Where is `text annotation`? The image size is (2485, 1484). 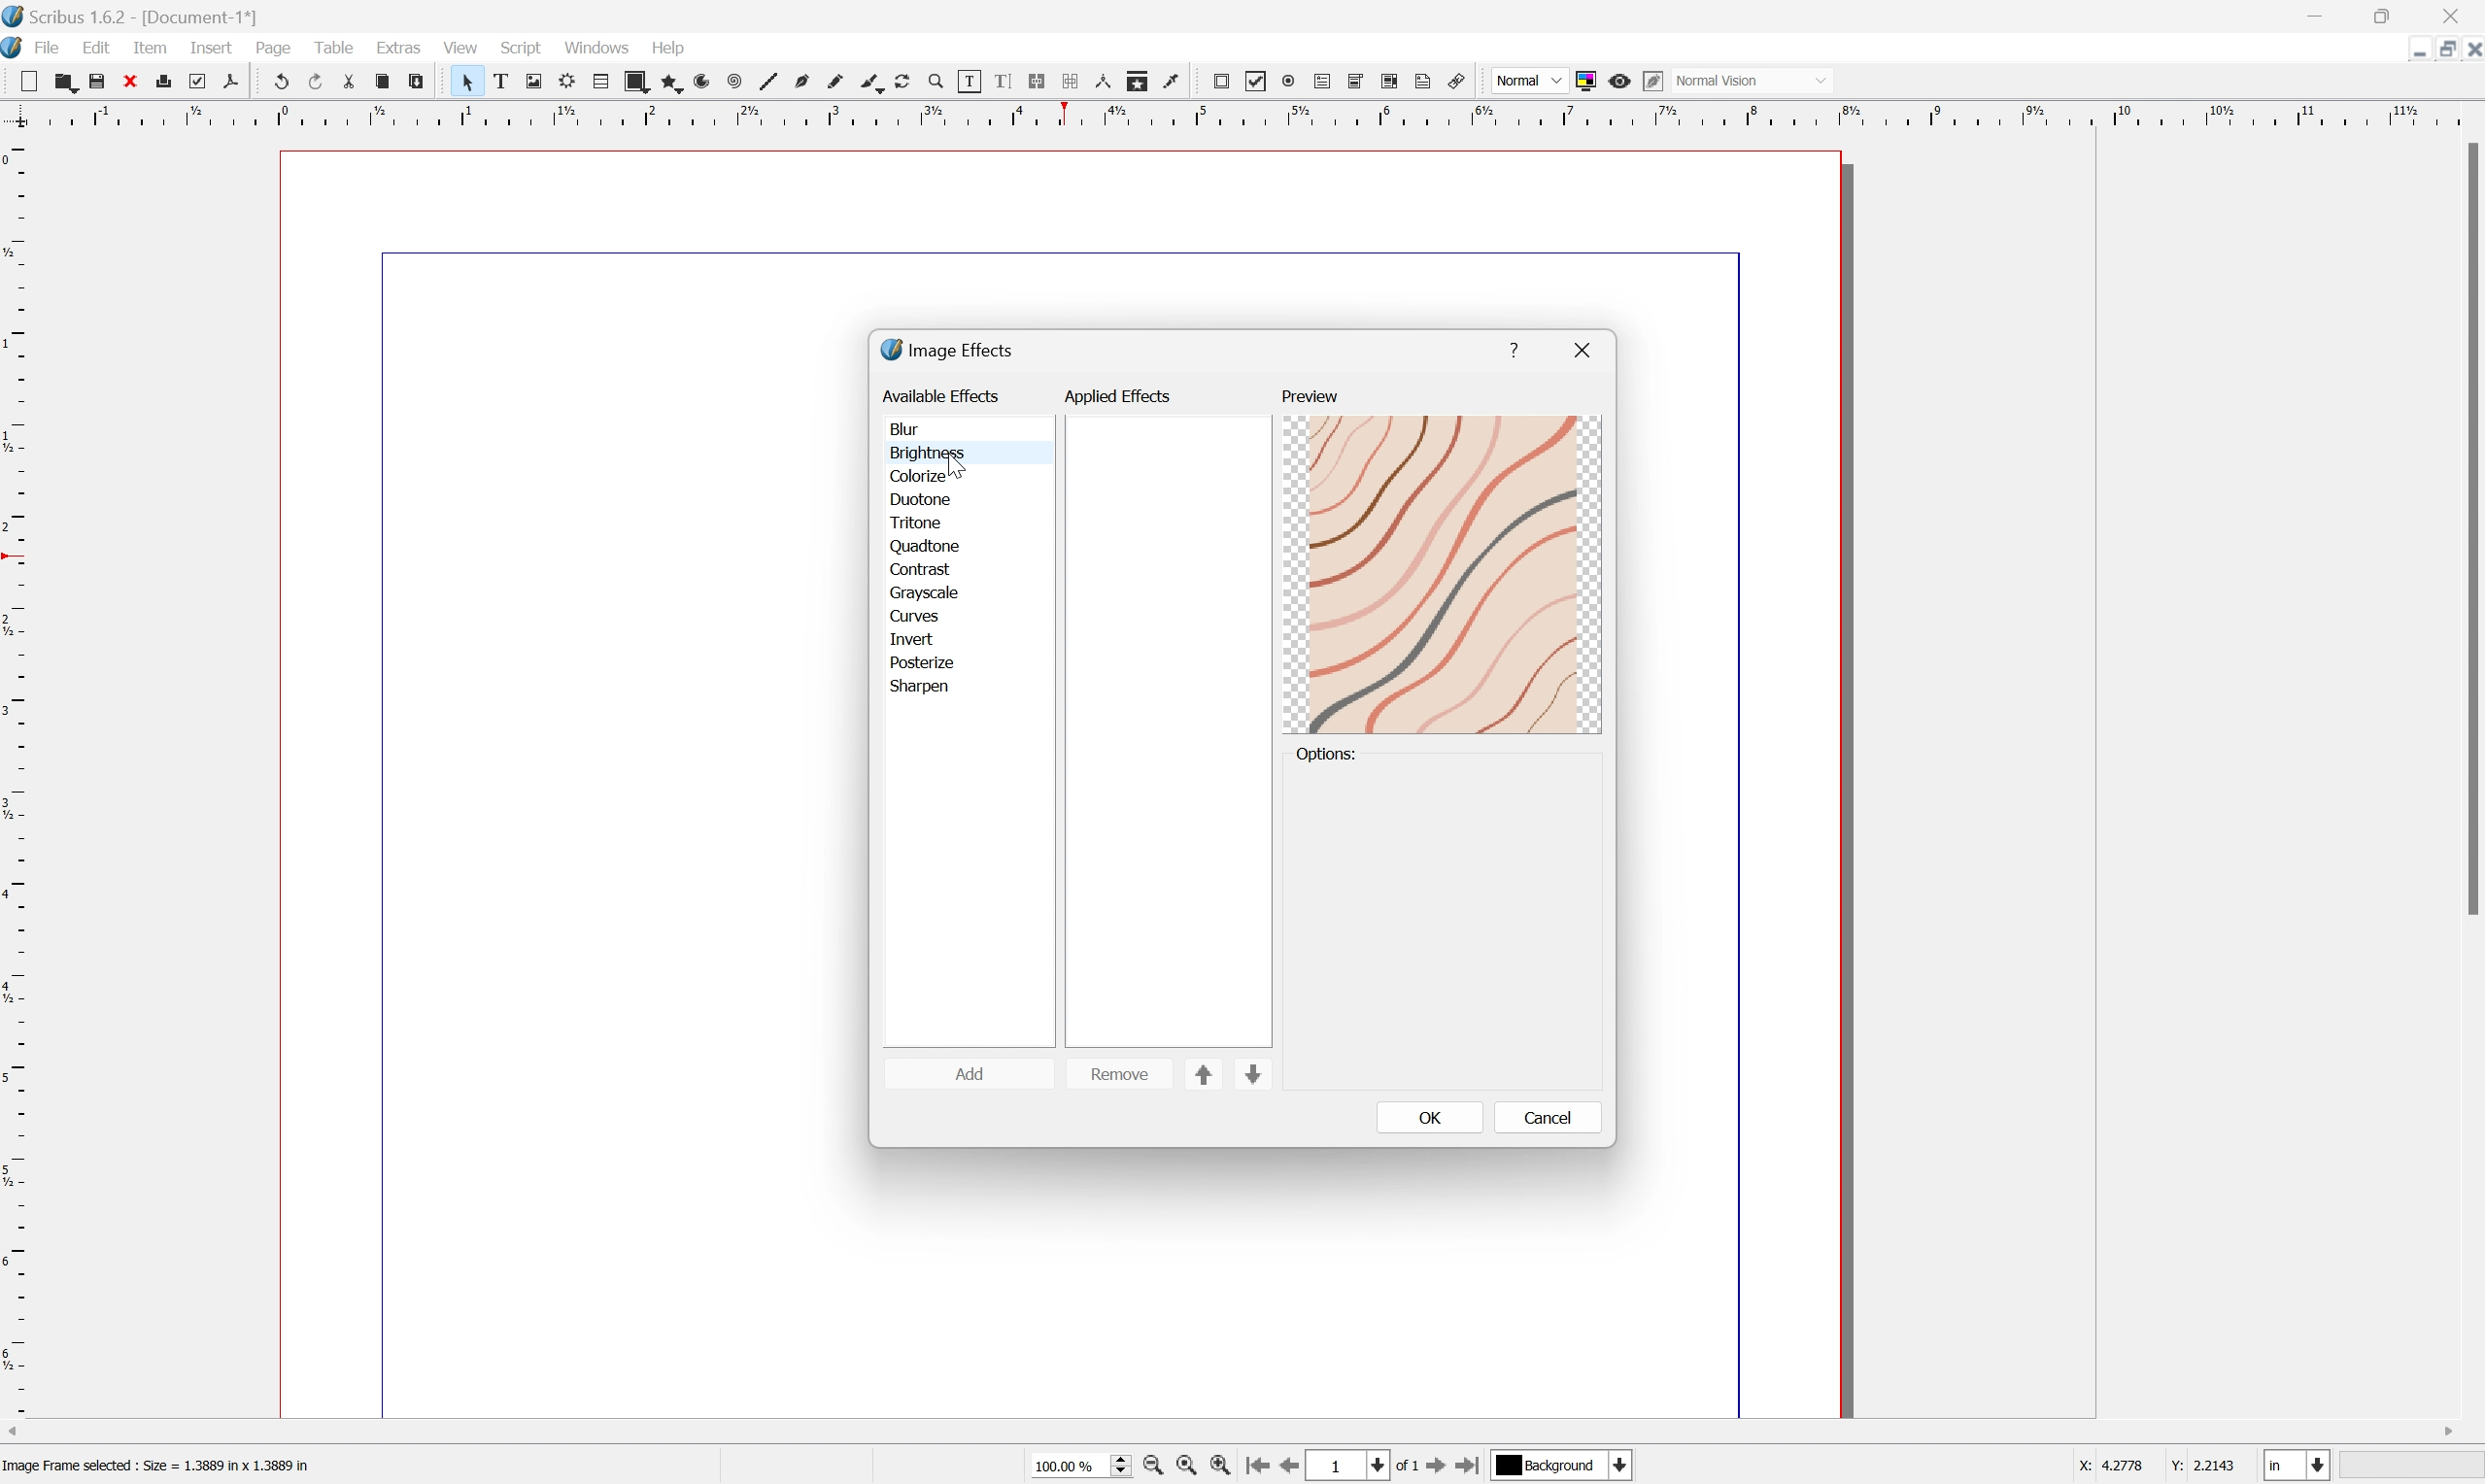
text annotation is located at coordinates (1426, 81).